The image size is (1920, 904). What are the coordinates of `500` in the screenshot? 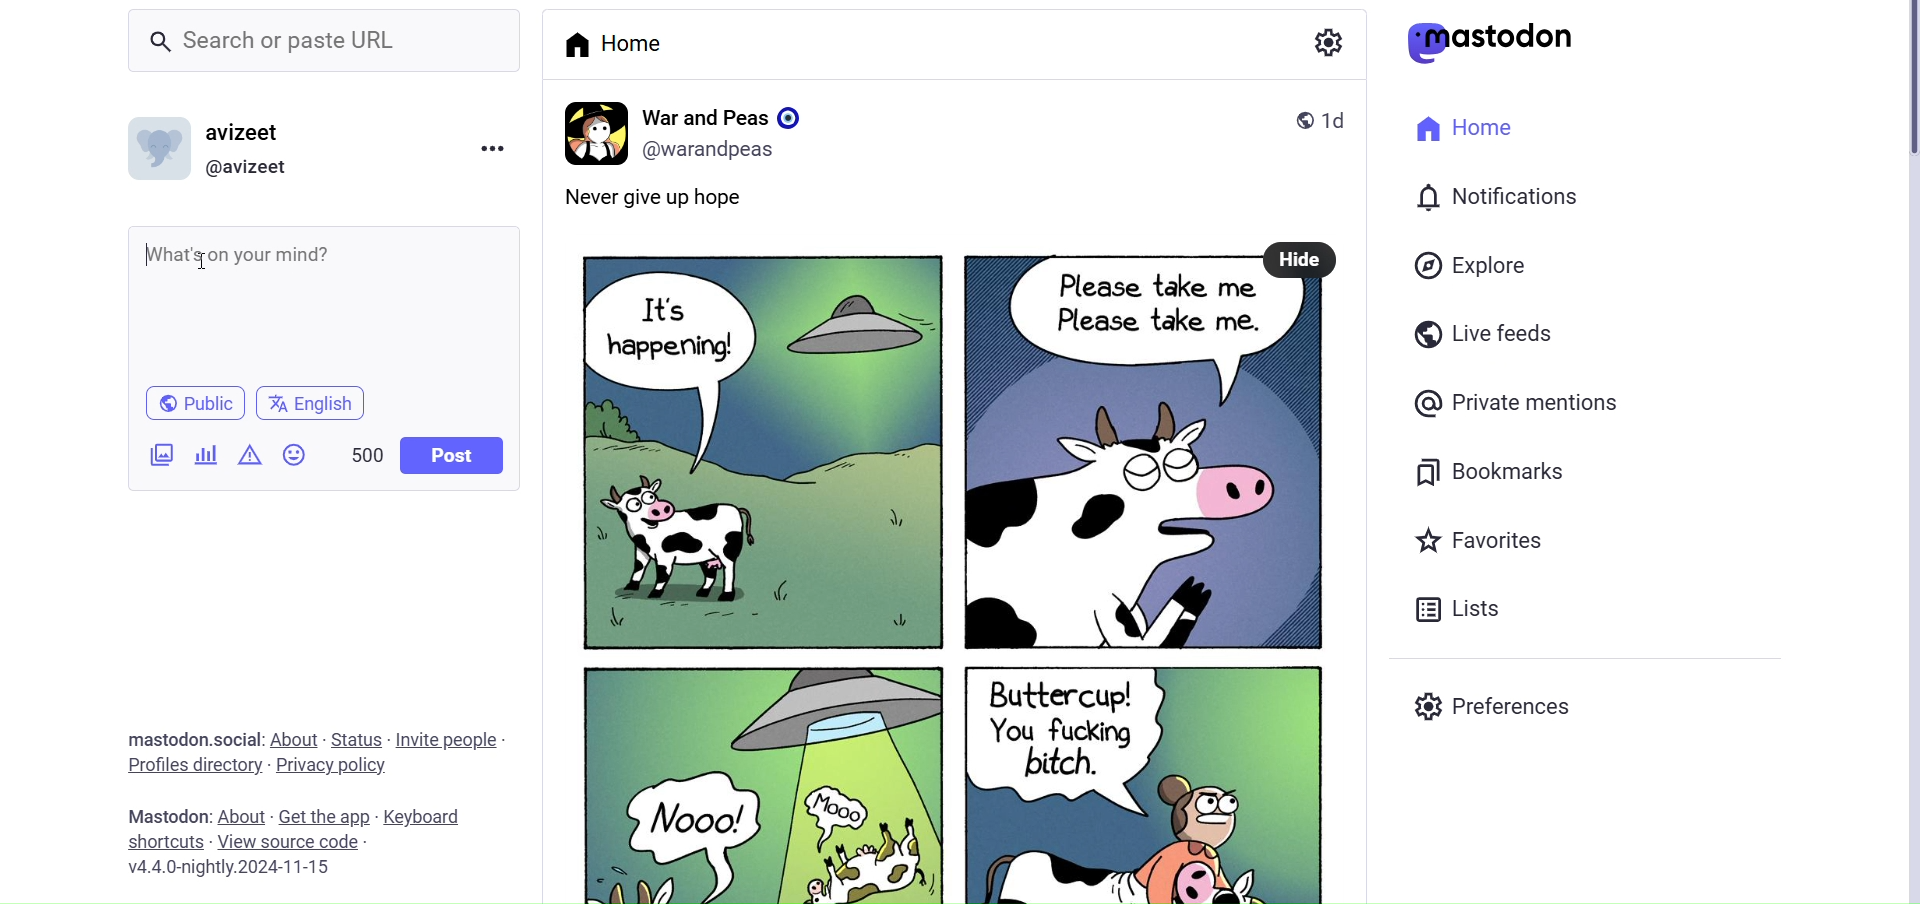 It's located at (358, 449).